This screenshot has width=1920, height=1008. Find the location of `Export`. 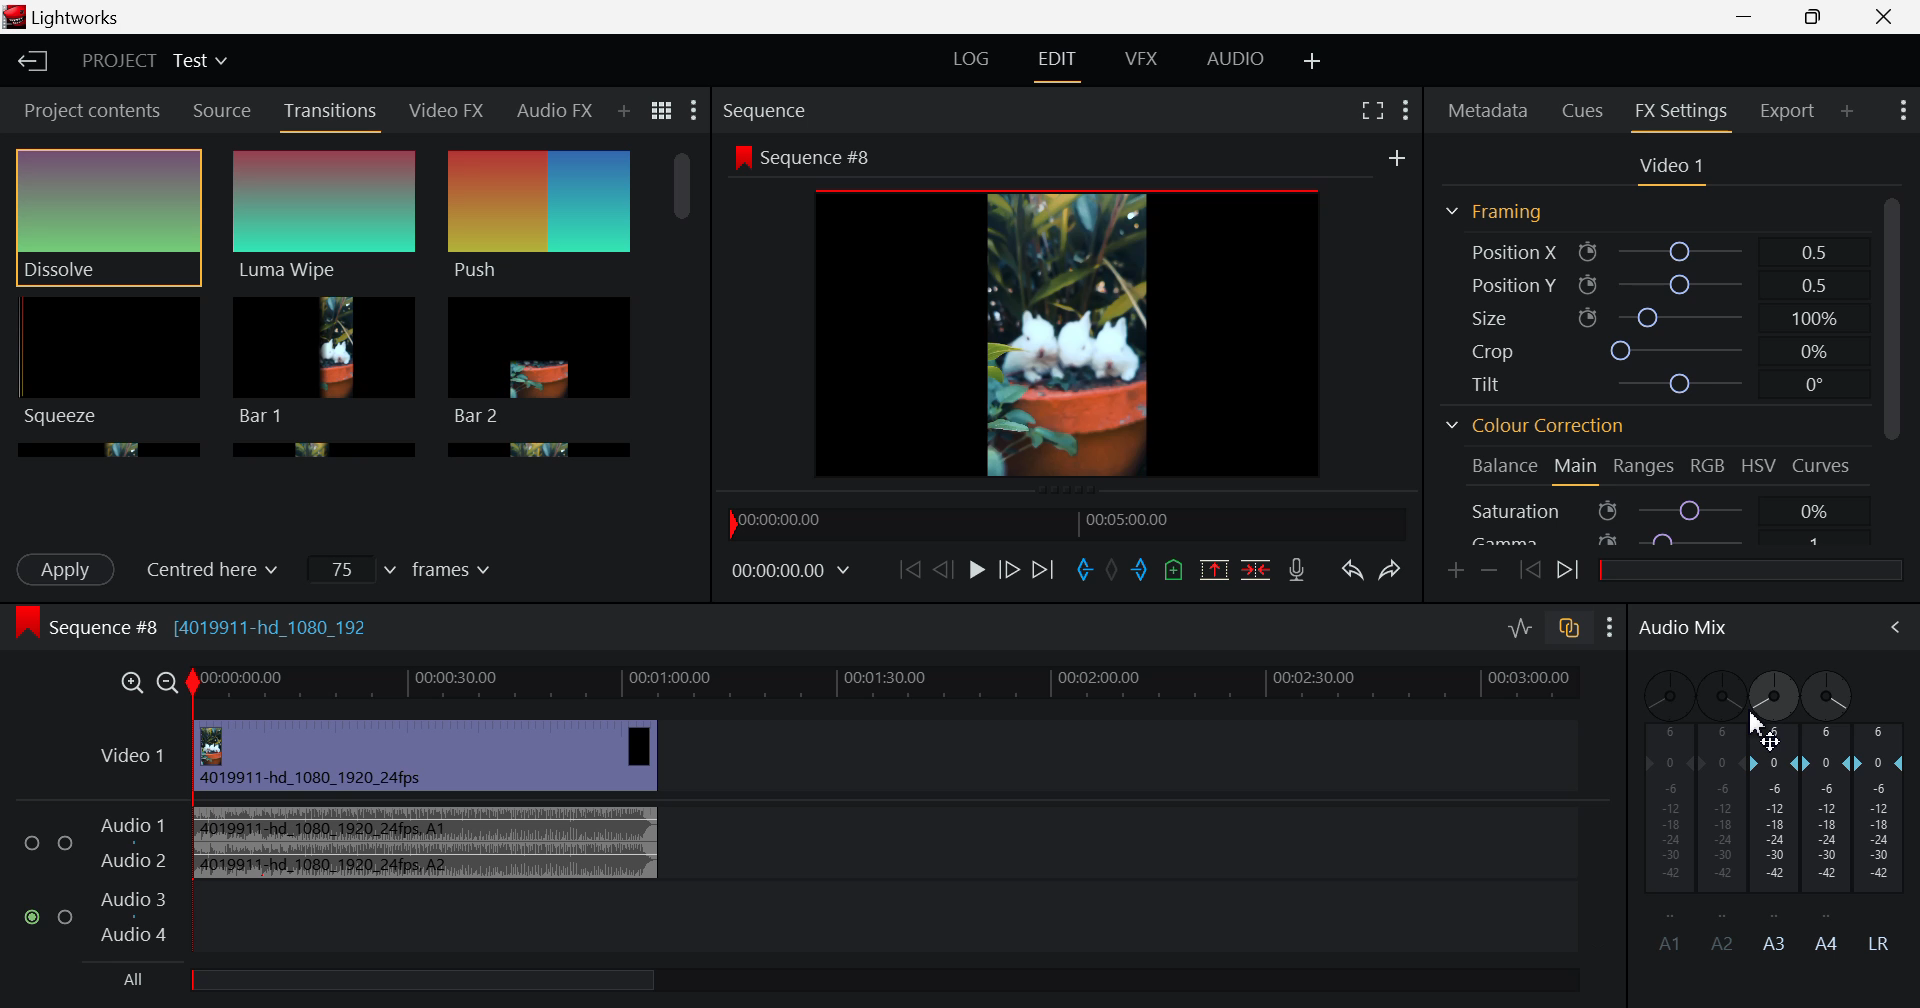

Export is located at coordinates (1788, 111).